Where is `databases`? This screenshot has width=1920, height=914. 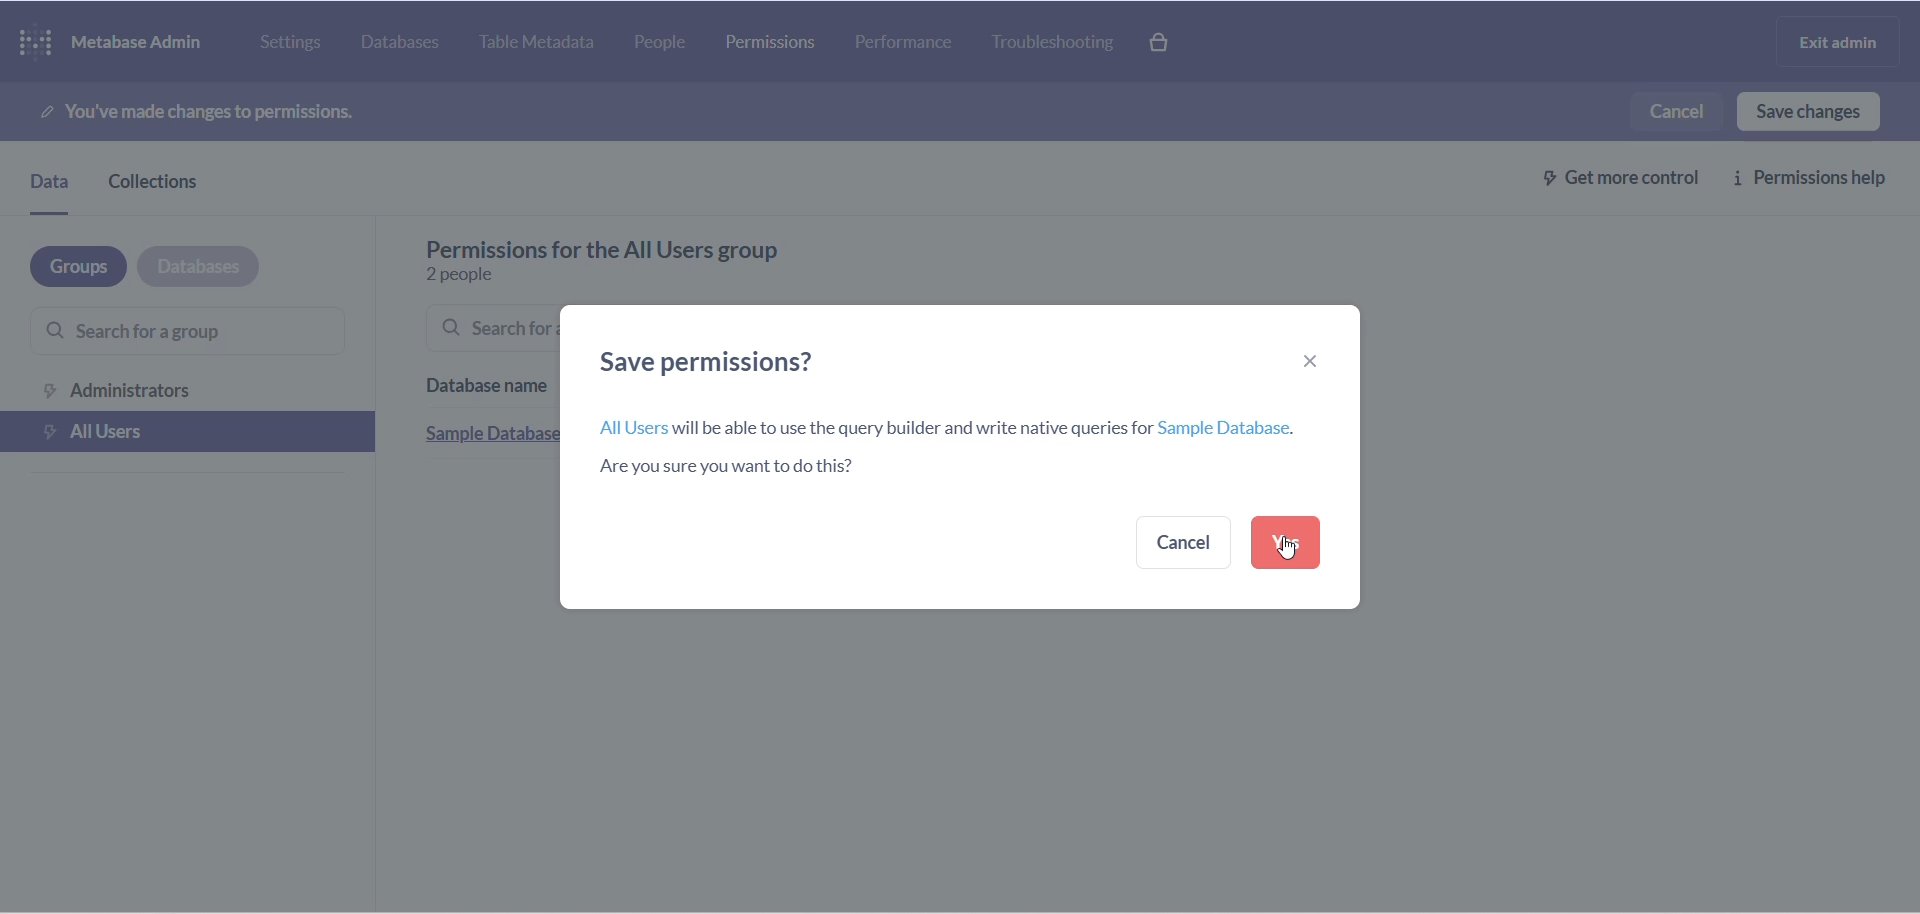
databases is located at coordinates (200, 265).